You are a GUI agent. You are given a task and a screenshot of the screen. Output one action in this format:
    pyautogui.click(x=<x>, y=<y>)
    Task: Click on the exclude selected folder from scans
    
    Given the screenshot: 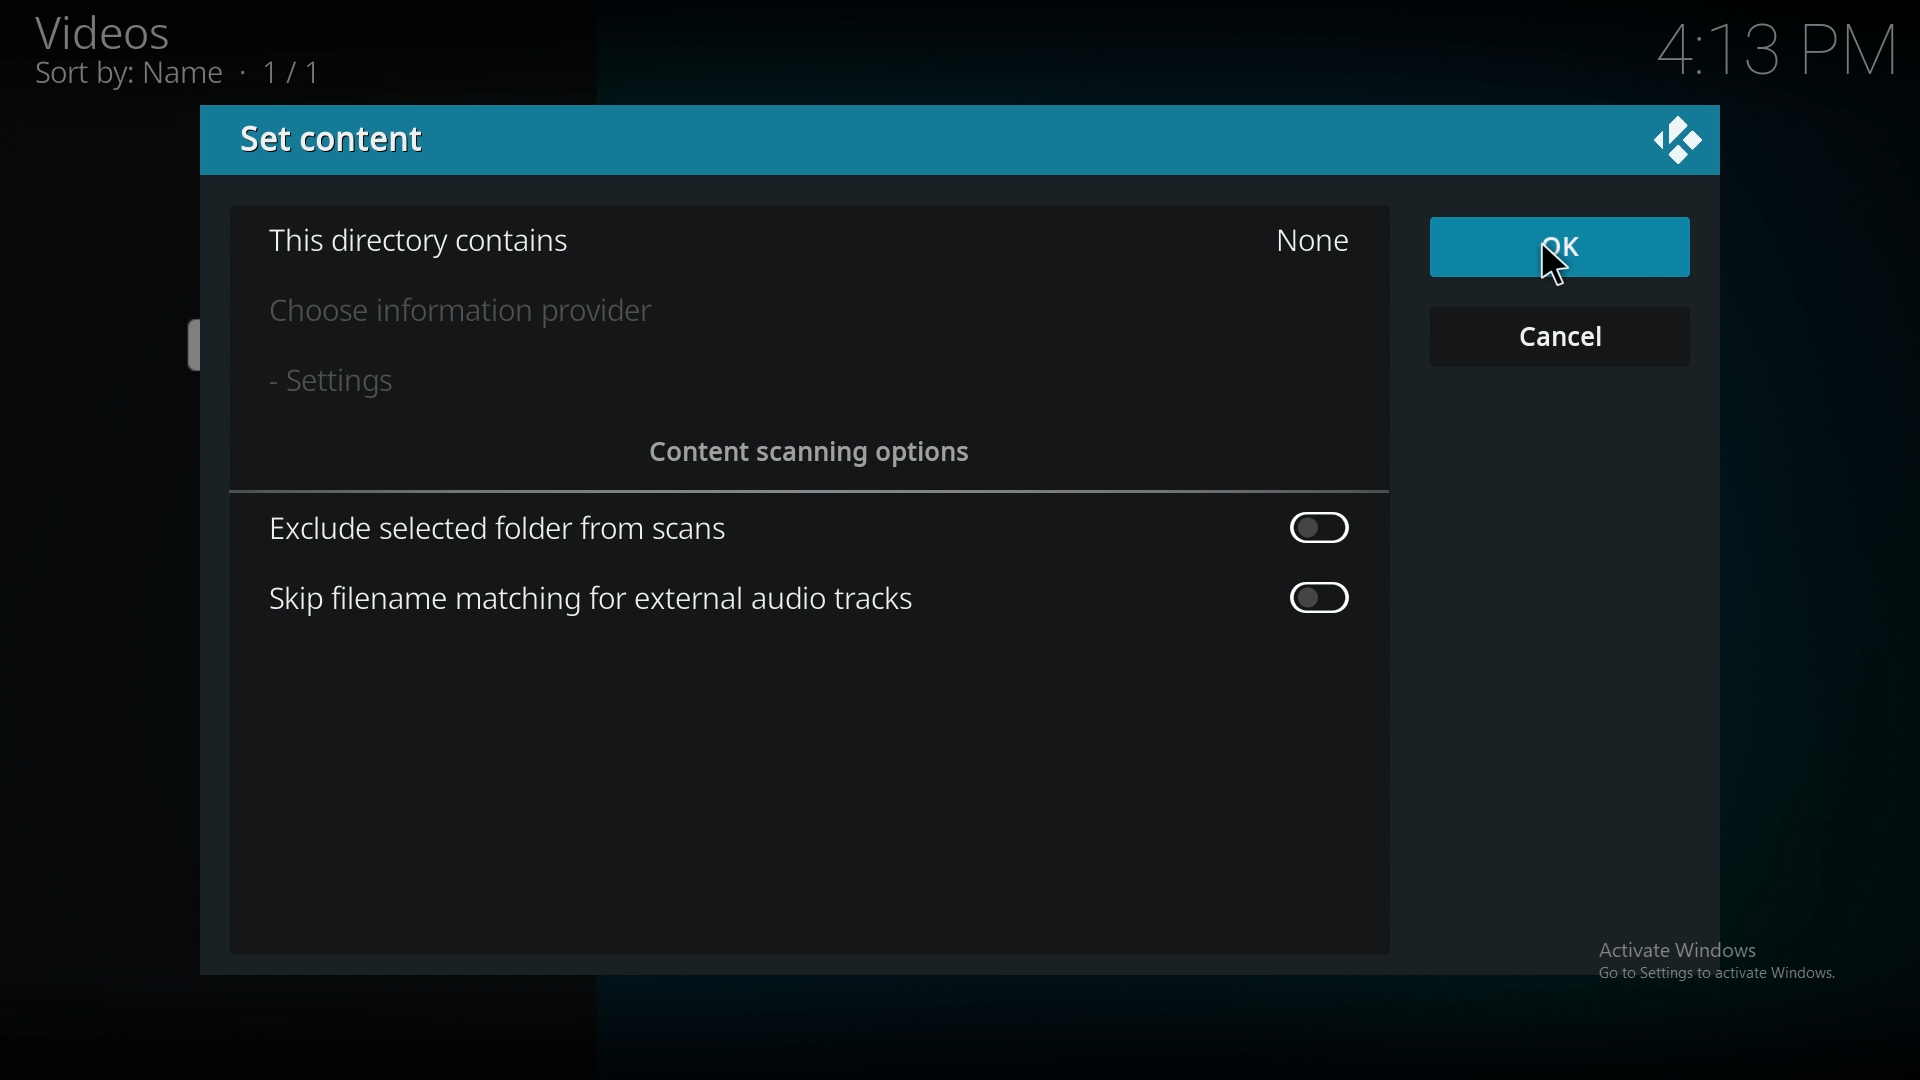 What is the action you would take?
    pyautogui.click(x=513, y=530)
    